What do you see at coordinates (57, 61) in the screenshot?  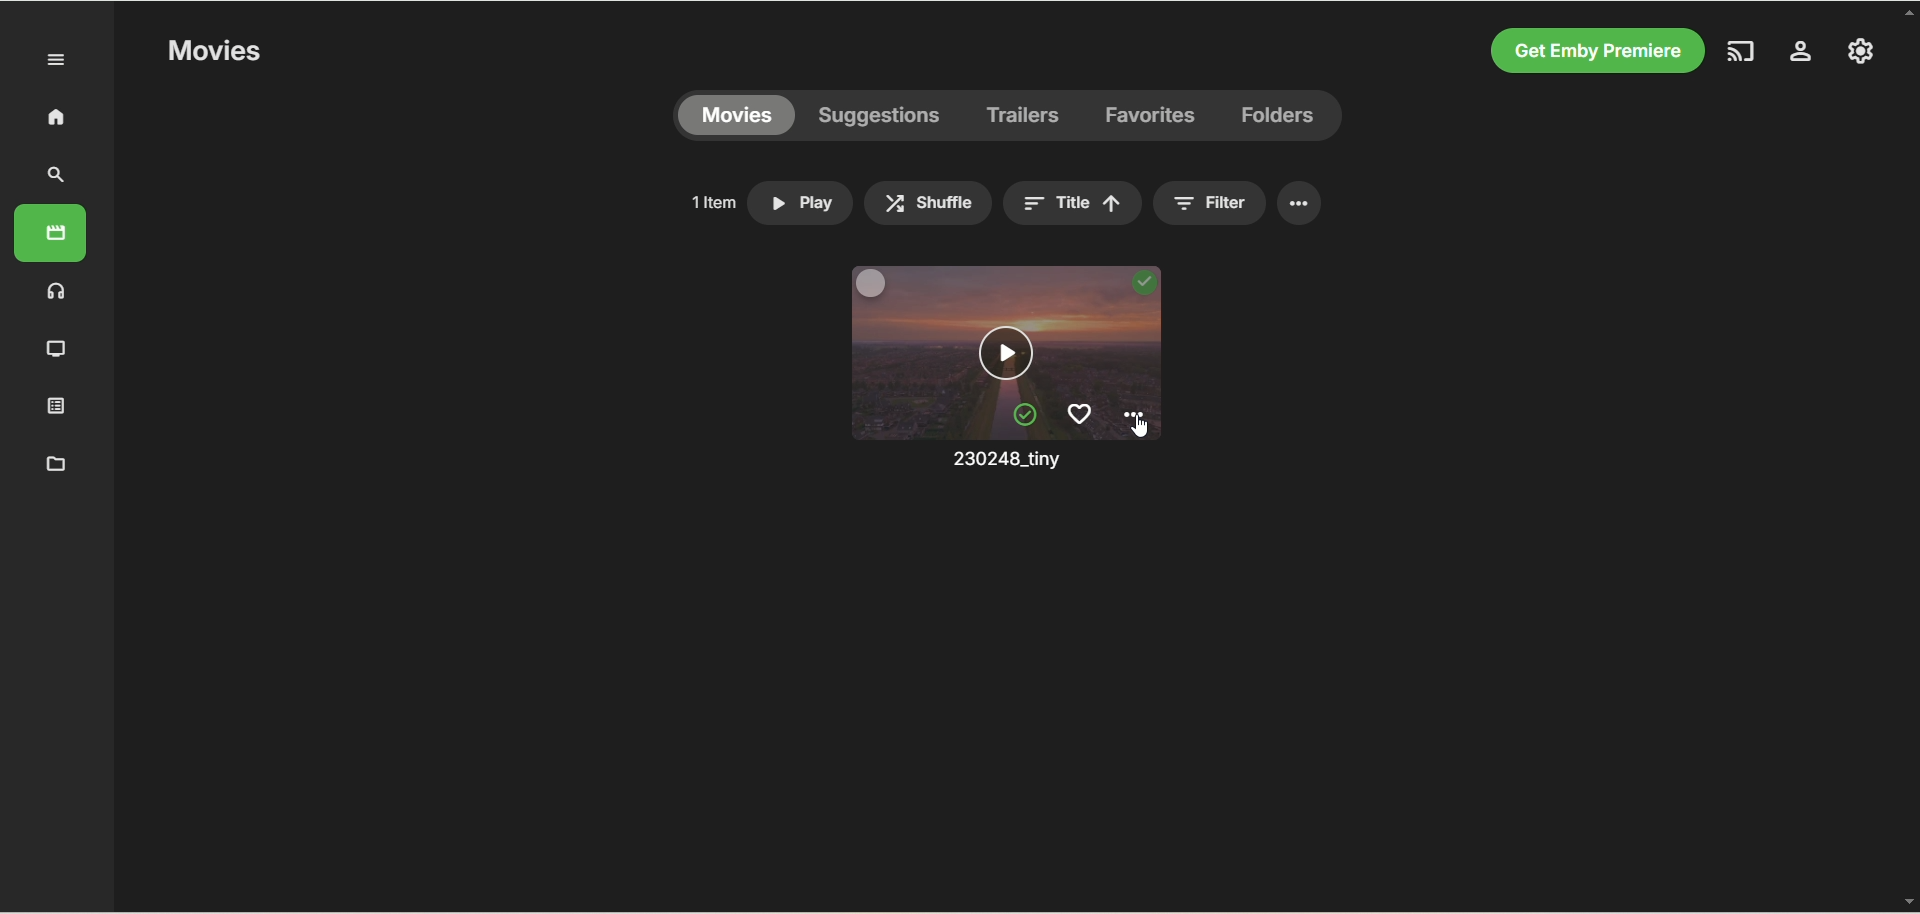 I see `Expand` at bounding box center [57, 61].